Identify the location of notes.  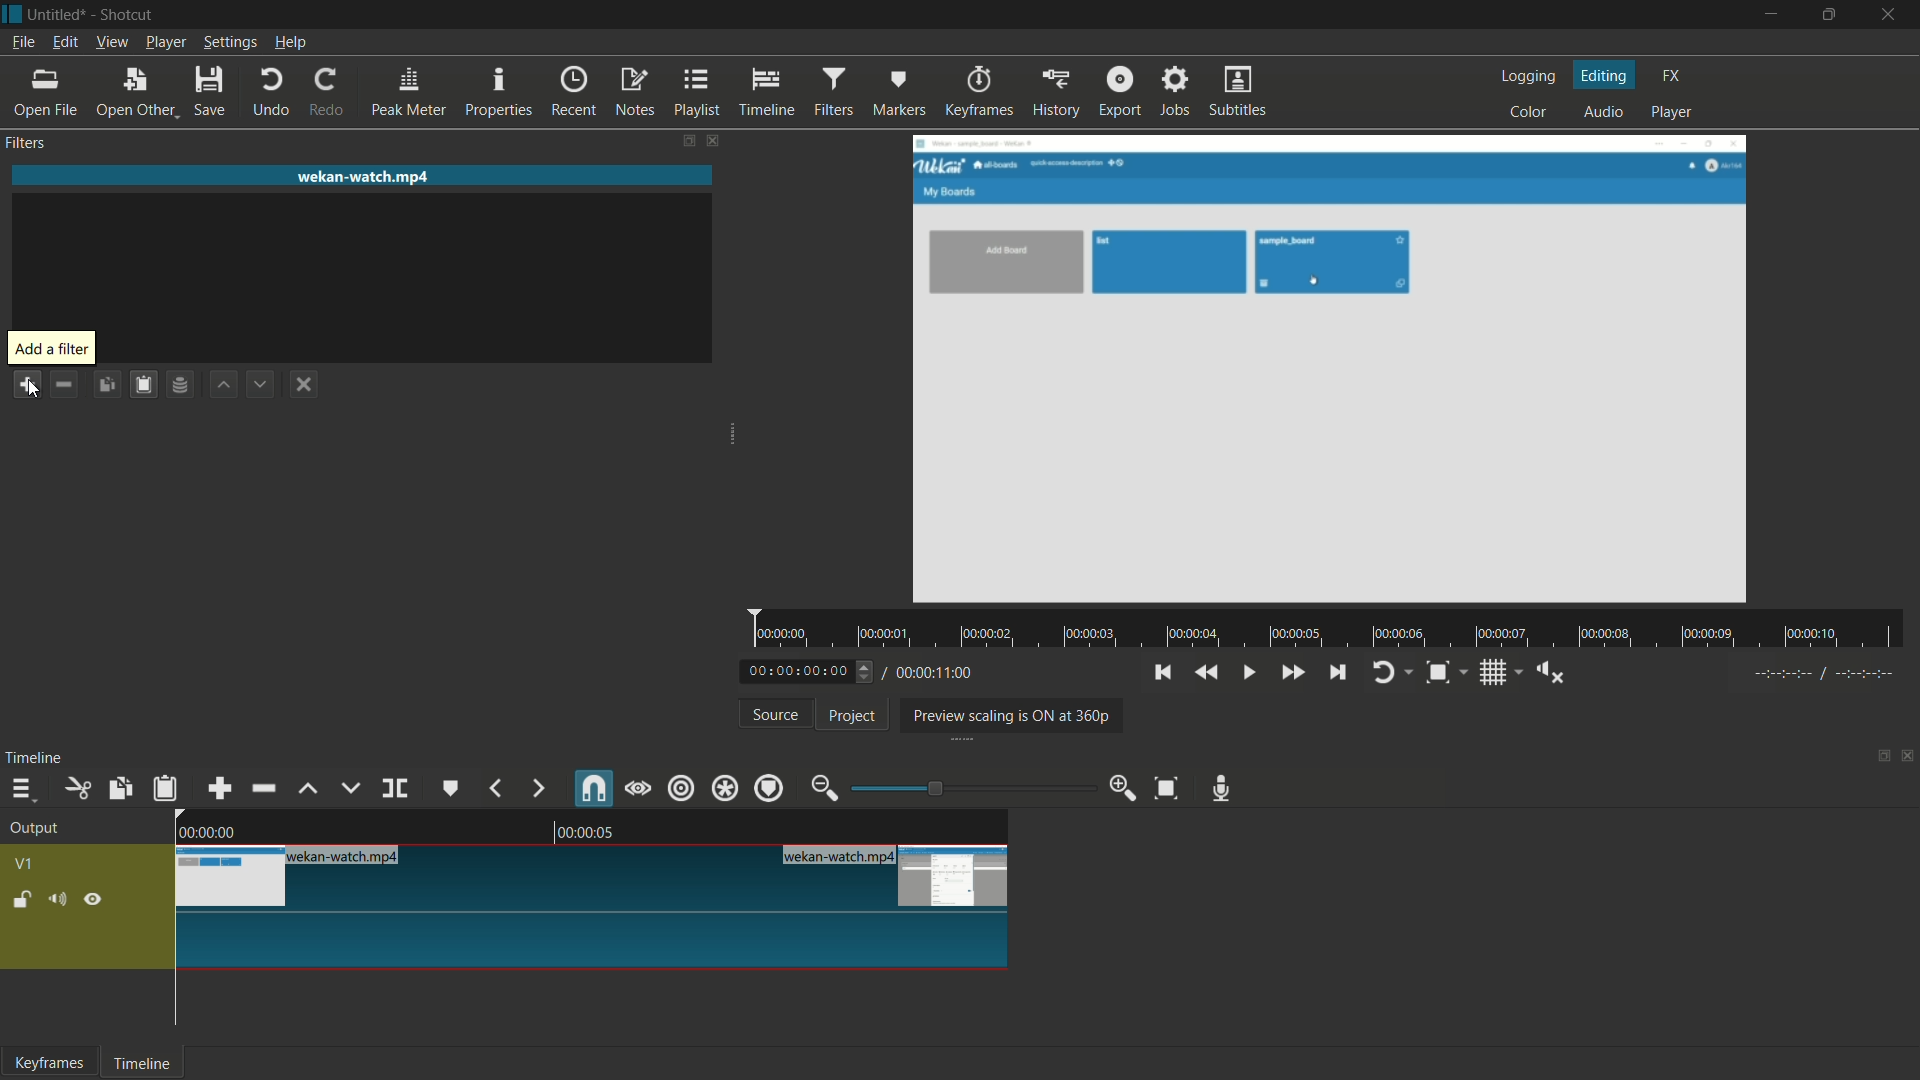
(636, 93).